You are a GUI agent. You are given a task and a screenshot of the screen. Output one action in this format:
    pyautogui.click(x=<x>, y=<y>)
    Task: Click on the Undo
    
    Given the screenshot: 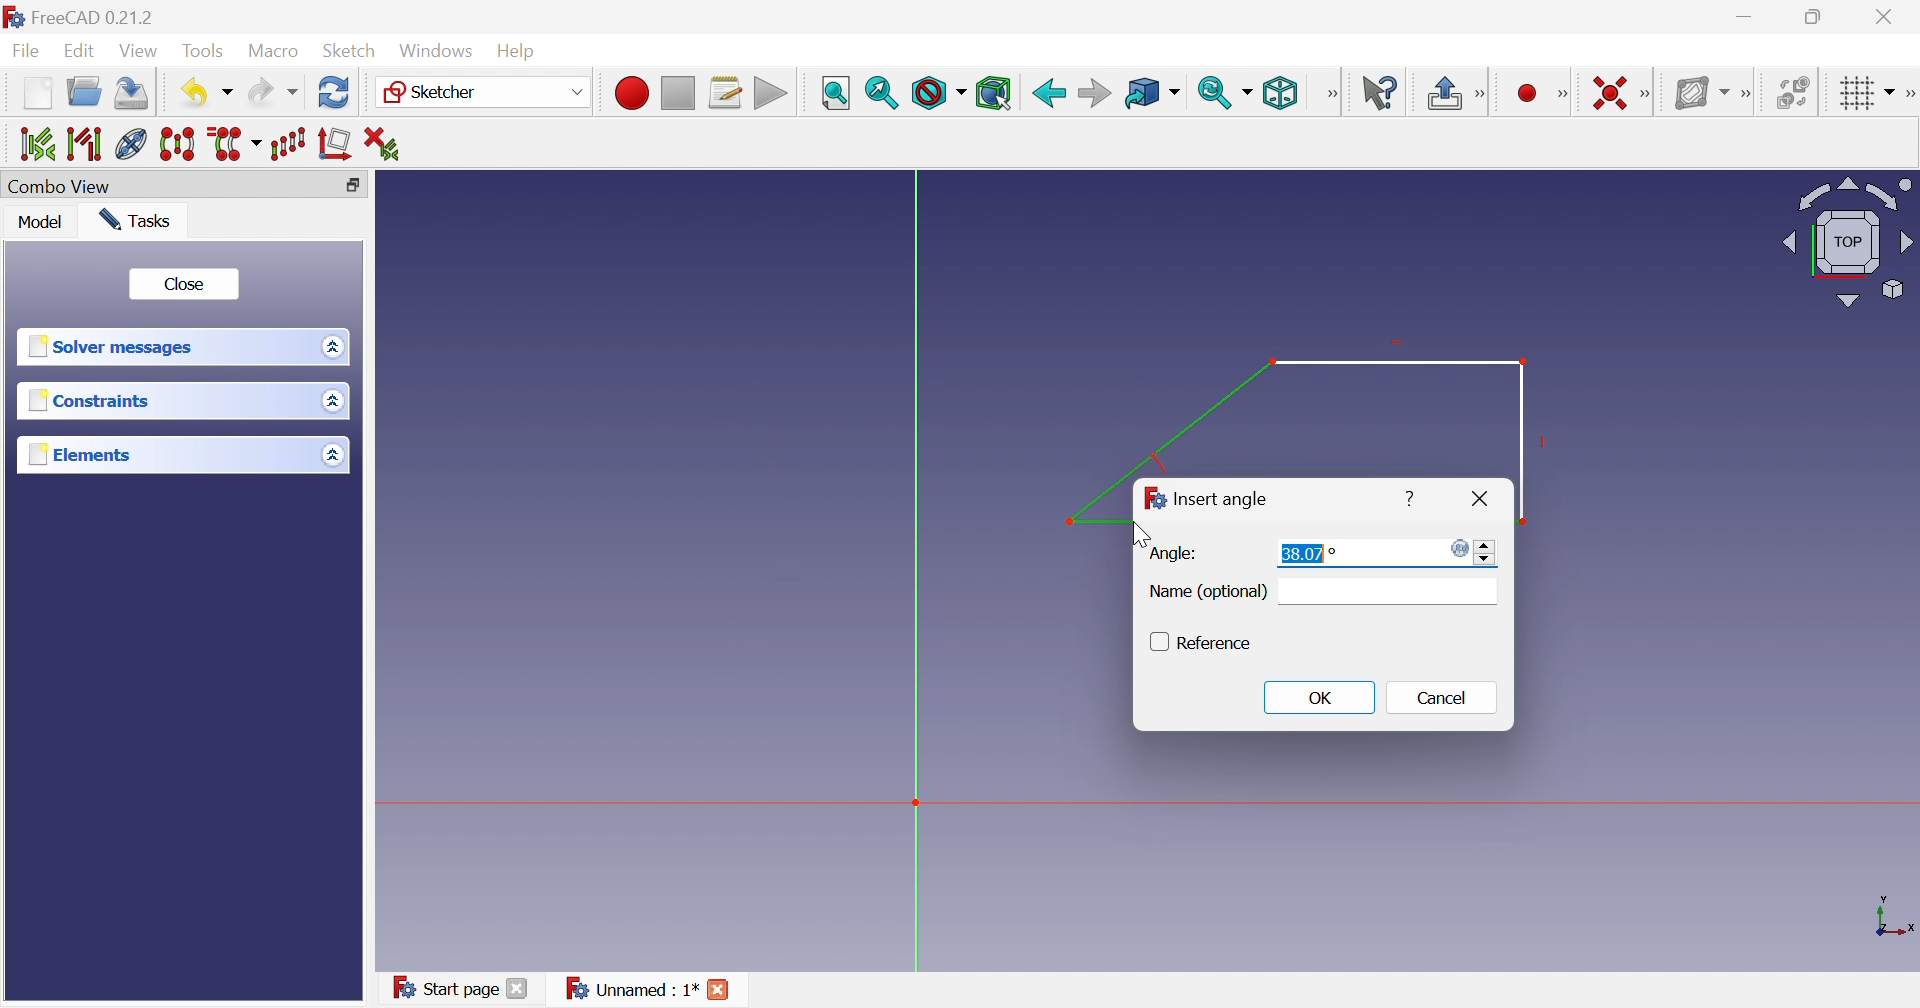 What is the action you would take?
    pyautogui.click(x=190, y=91)
    